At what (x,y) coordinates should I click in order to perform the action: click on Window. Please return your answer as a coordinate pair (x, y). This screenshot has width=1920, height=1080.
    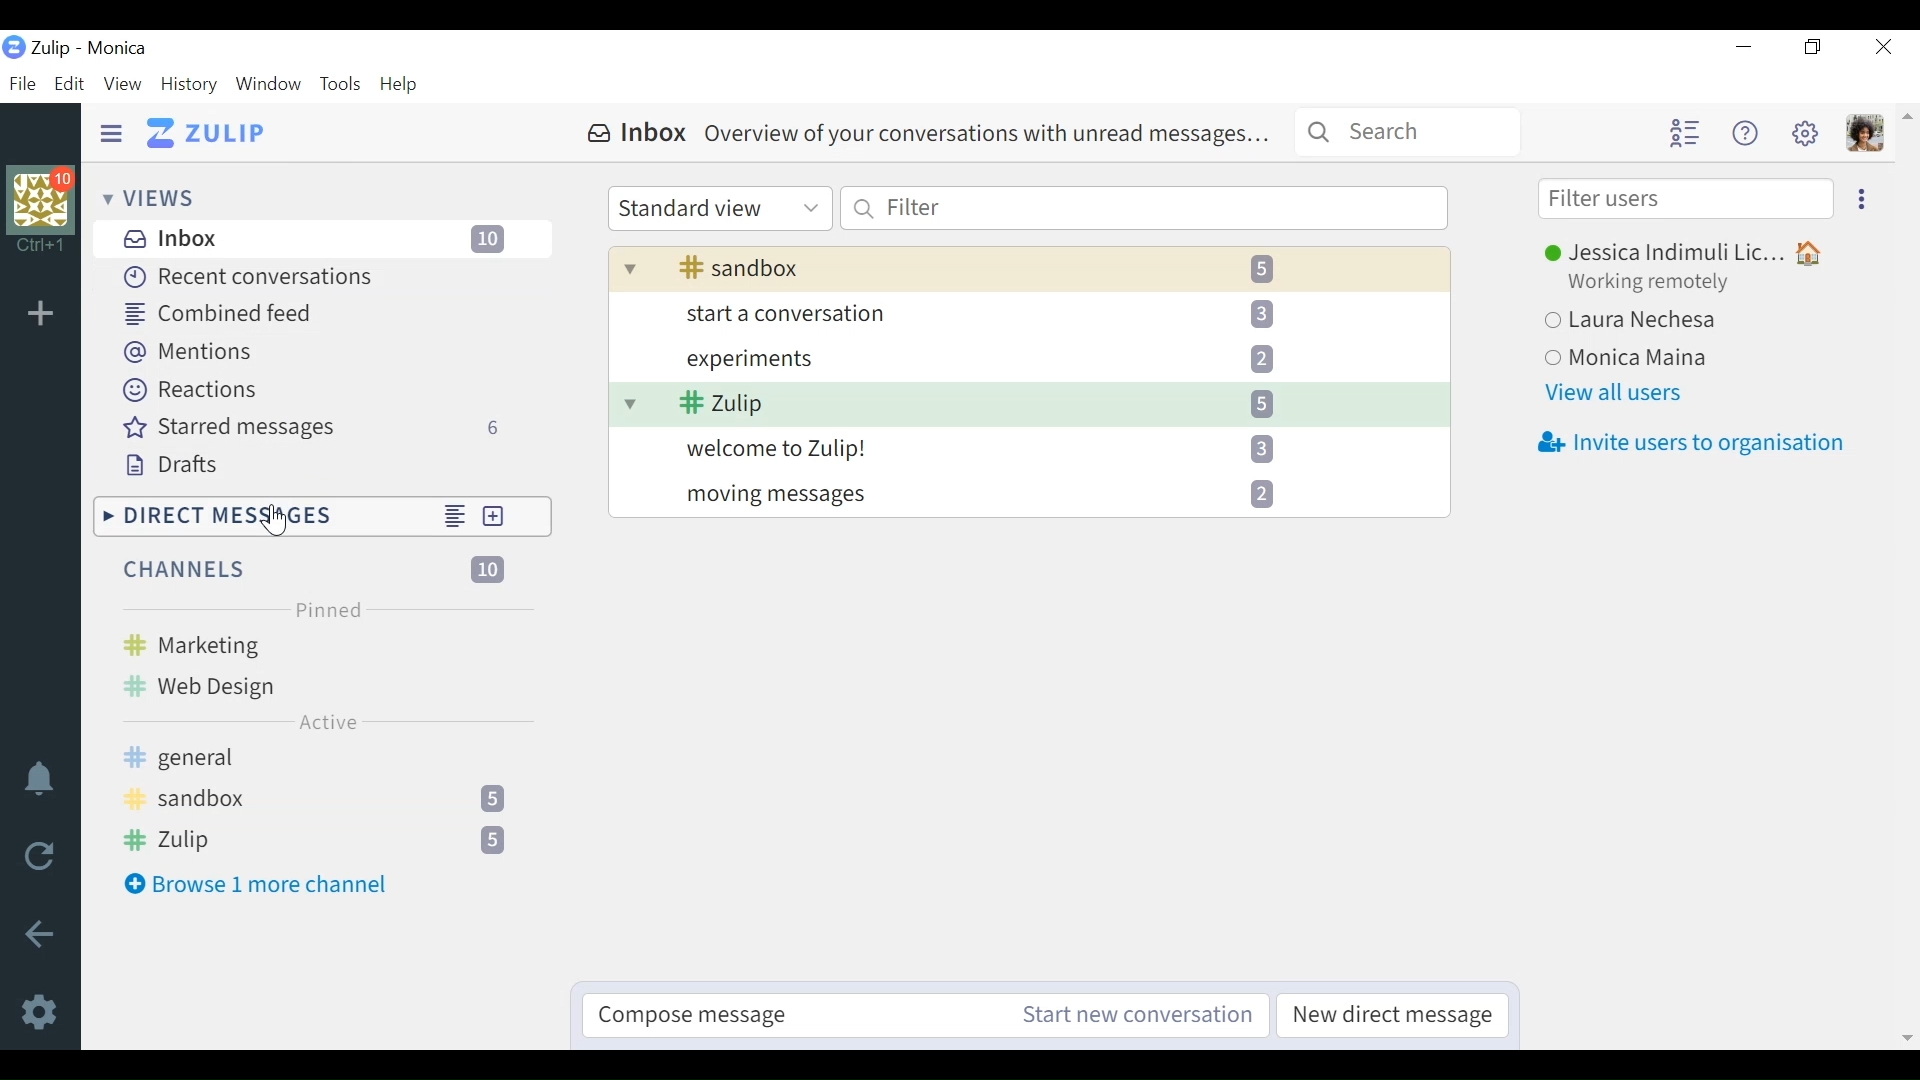
    Looking at the image, I should click on (269, 86).